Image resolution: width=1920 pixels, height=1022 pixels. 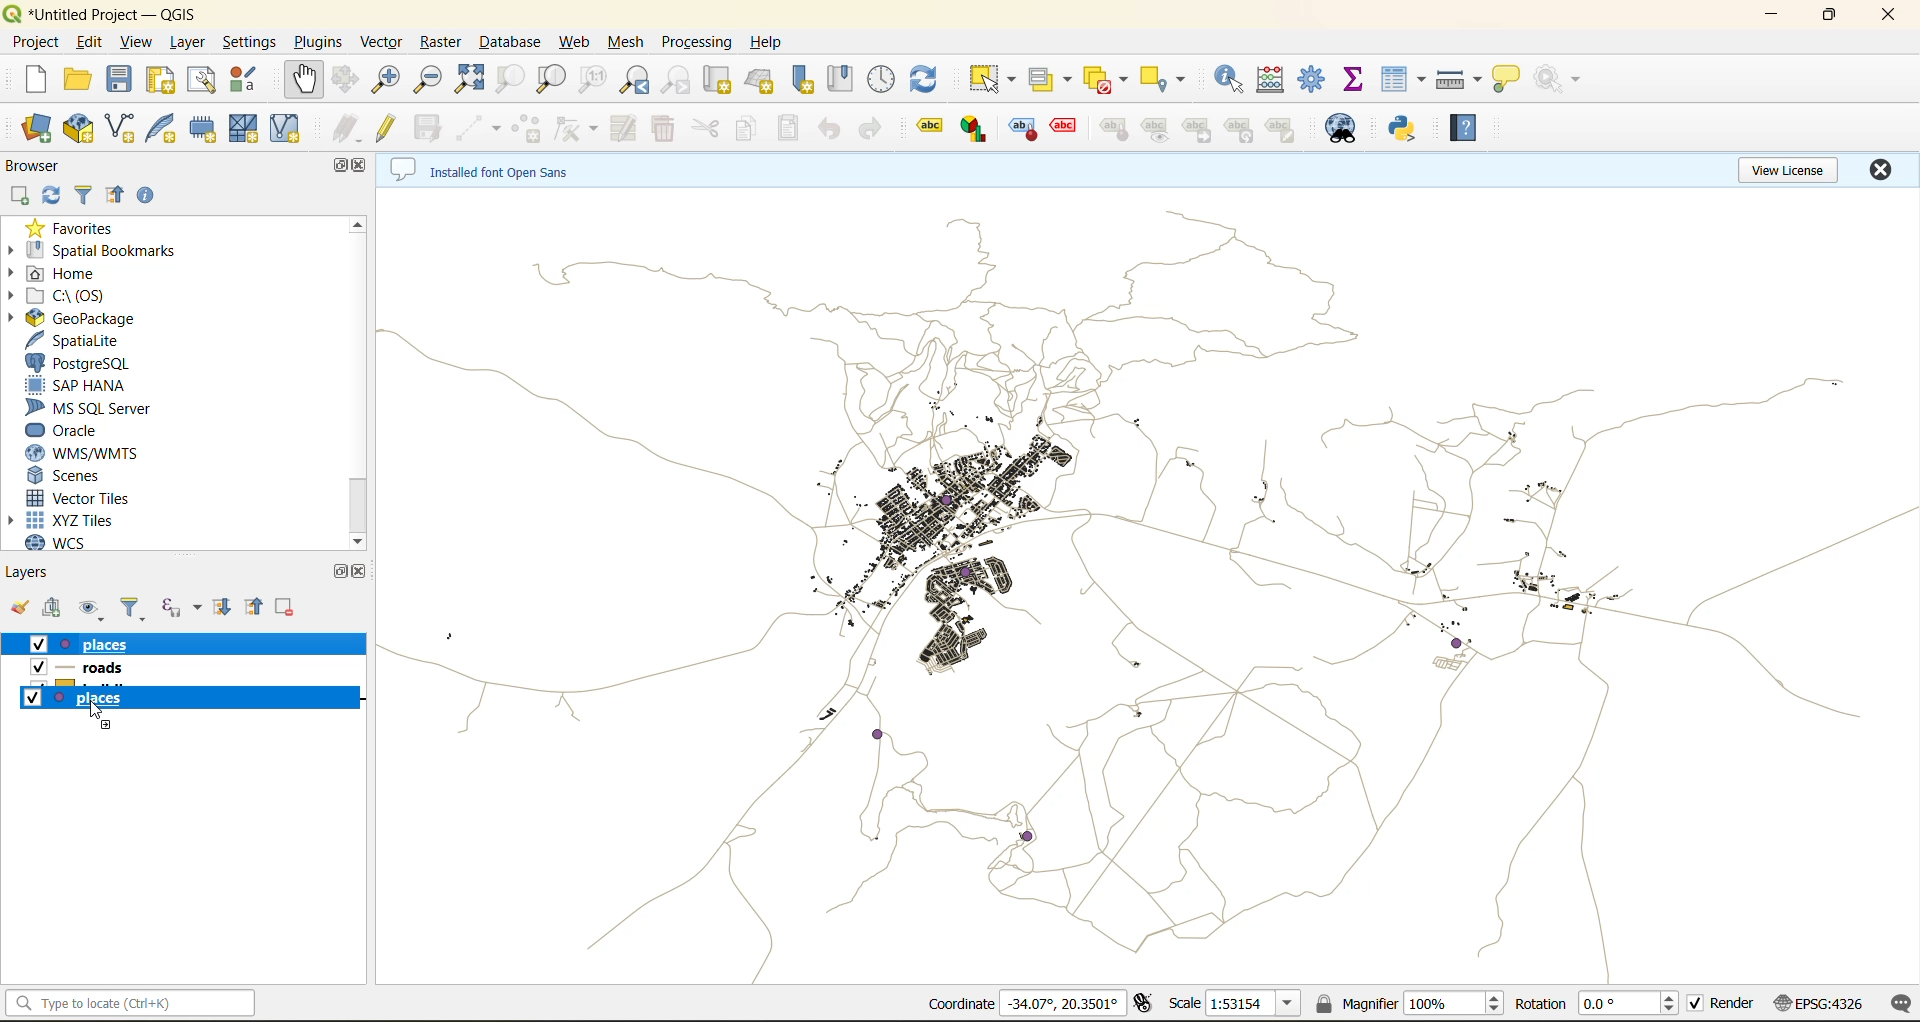 I want to click on remove, so click(x=285, y=608).